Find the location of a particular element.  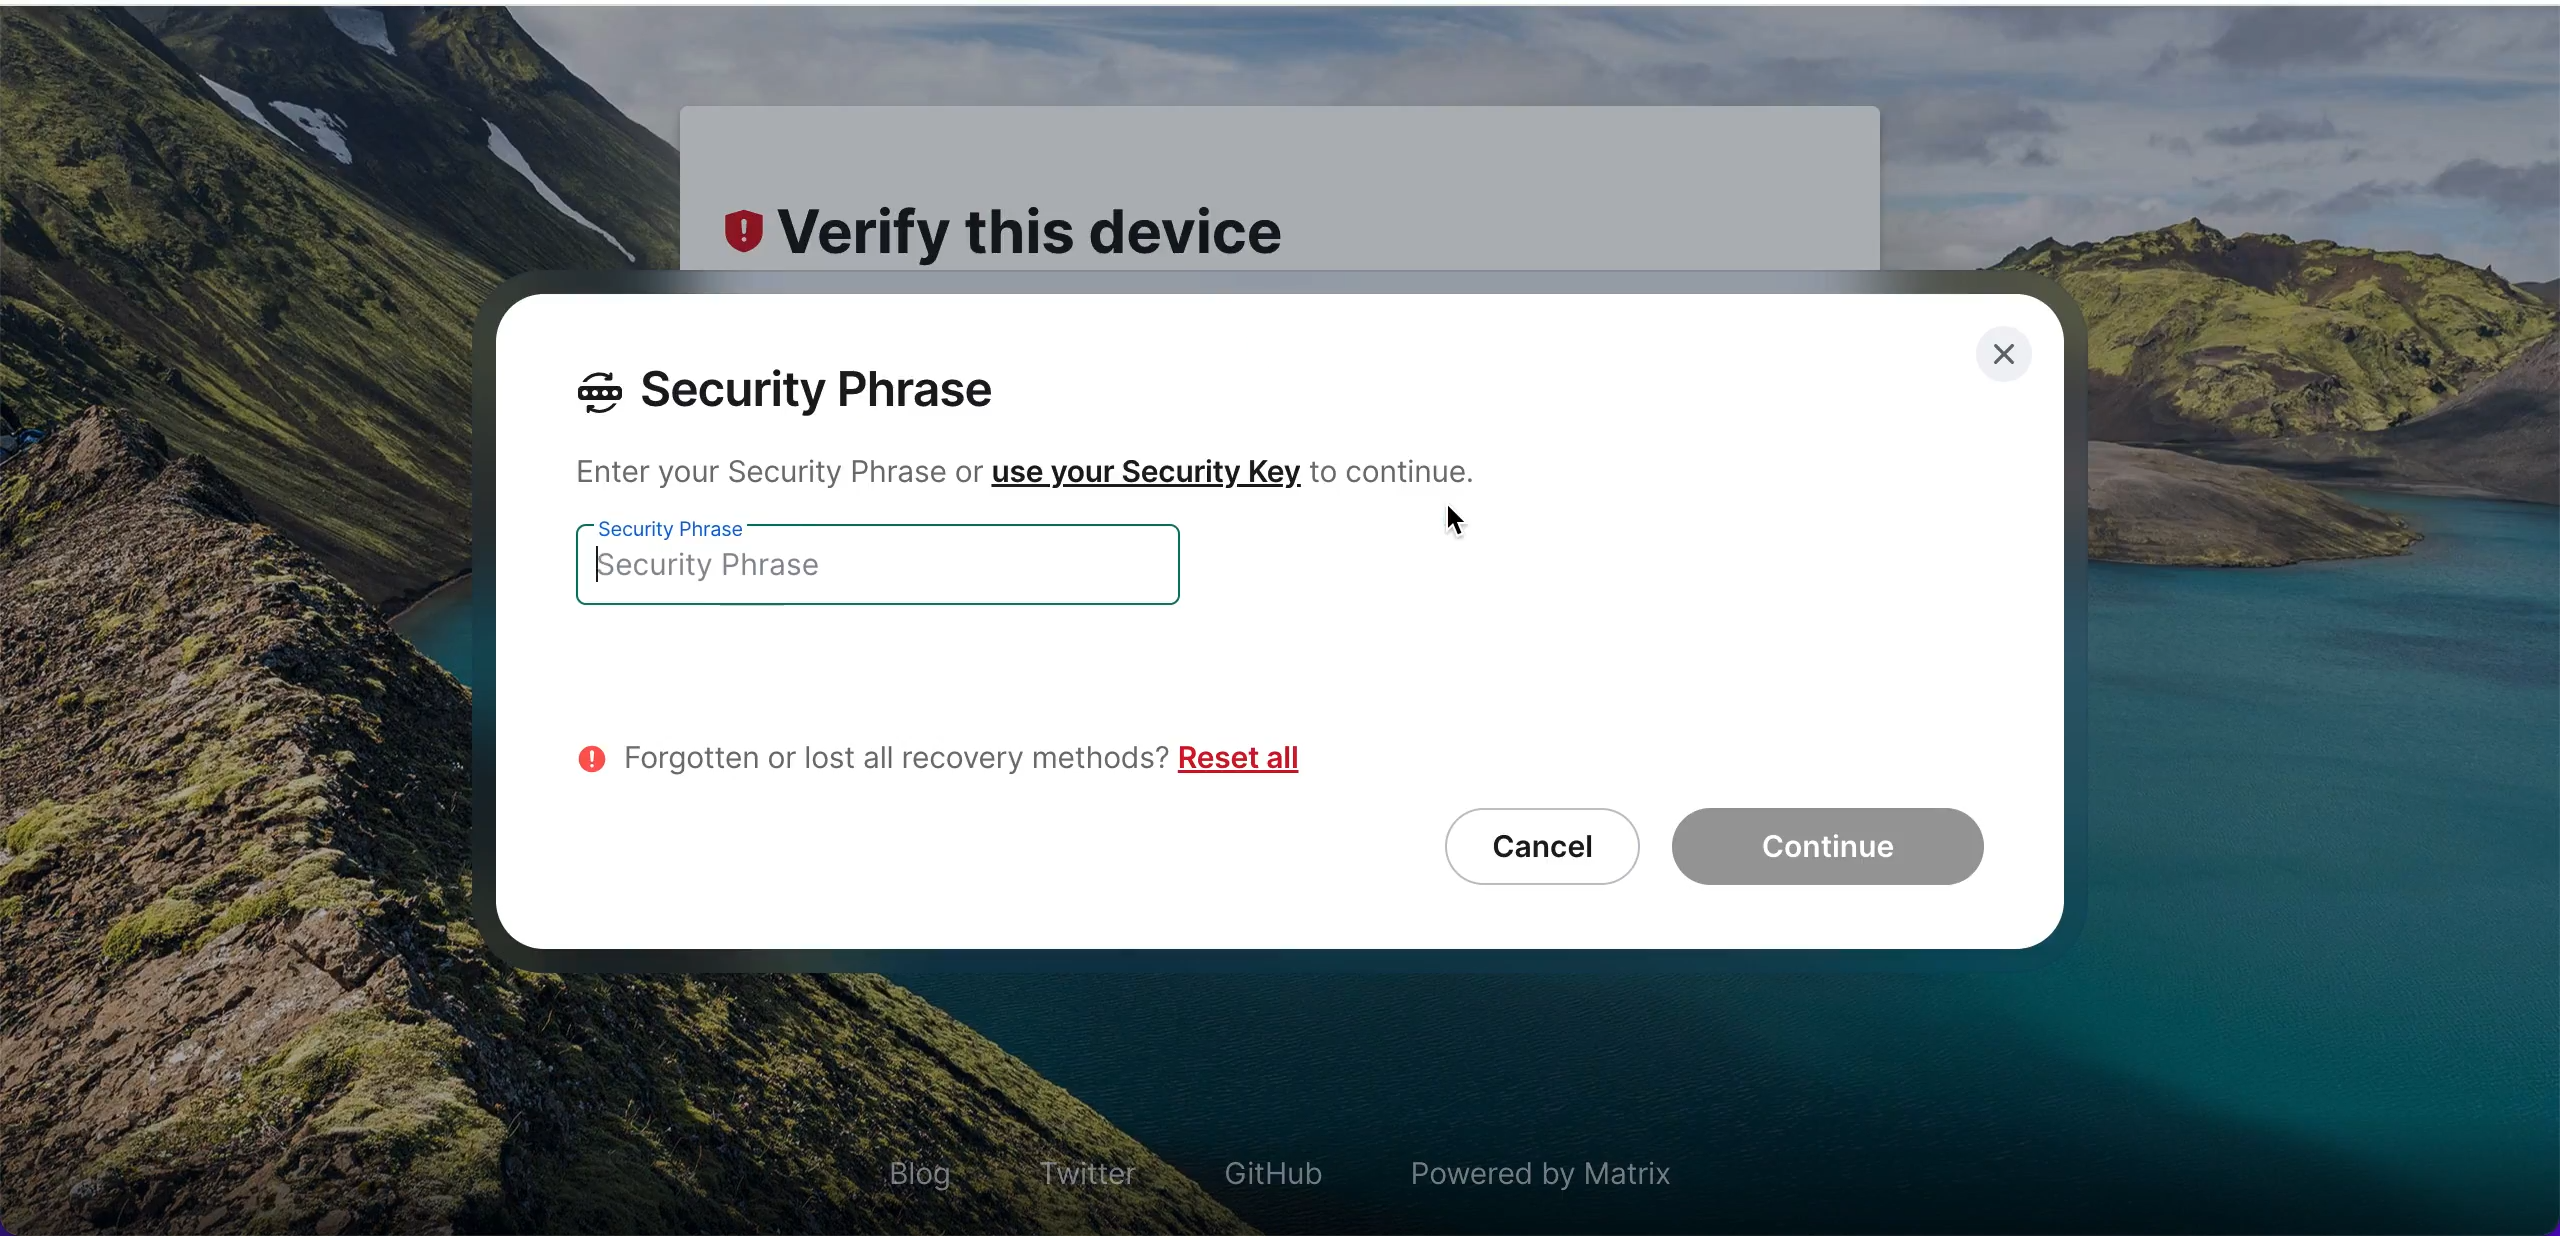

github is located at coordinates (1271, 1171).